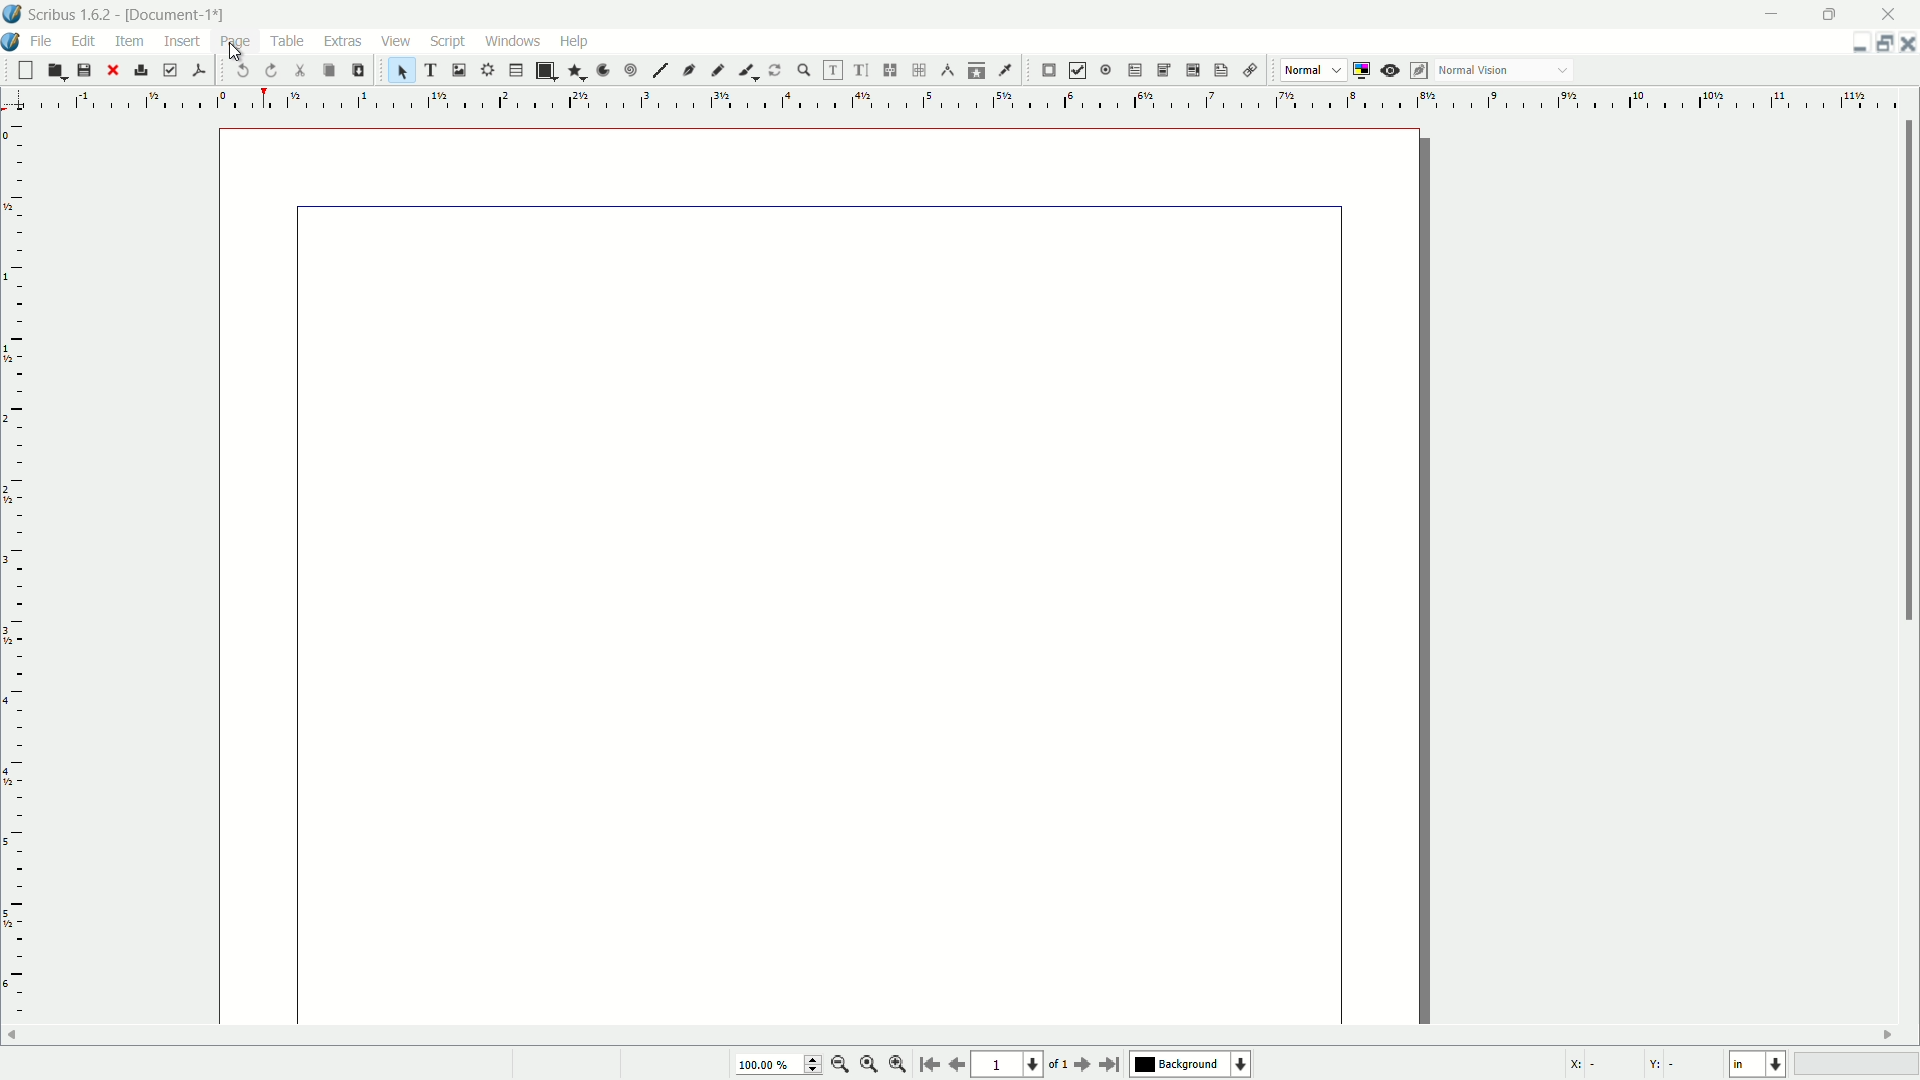 The height and width of the screenshot is (1080, 1920). I want to click on go to start page, so click(927, 1066).